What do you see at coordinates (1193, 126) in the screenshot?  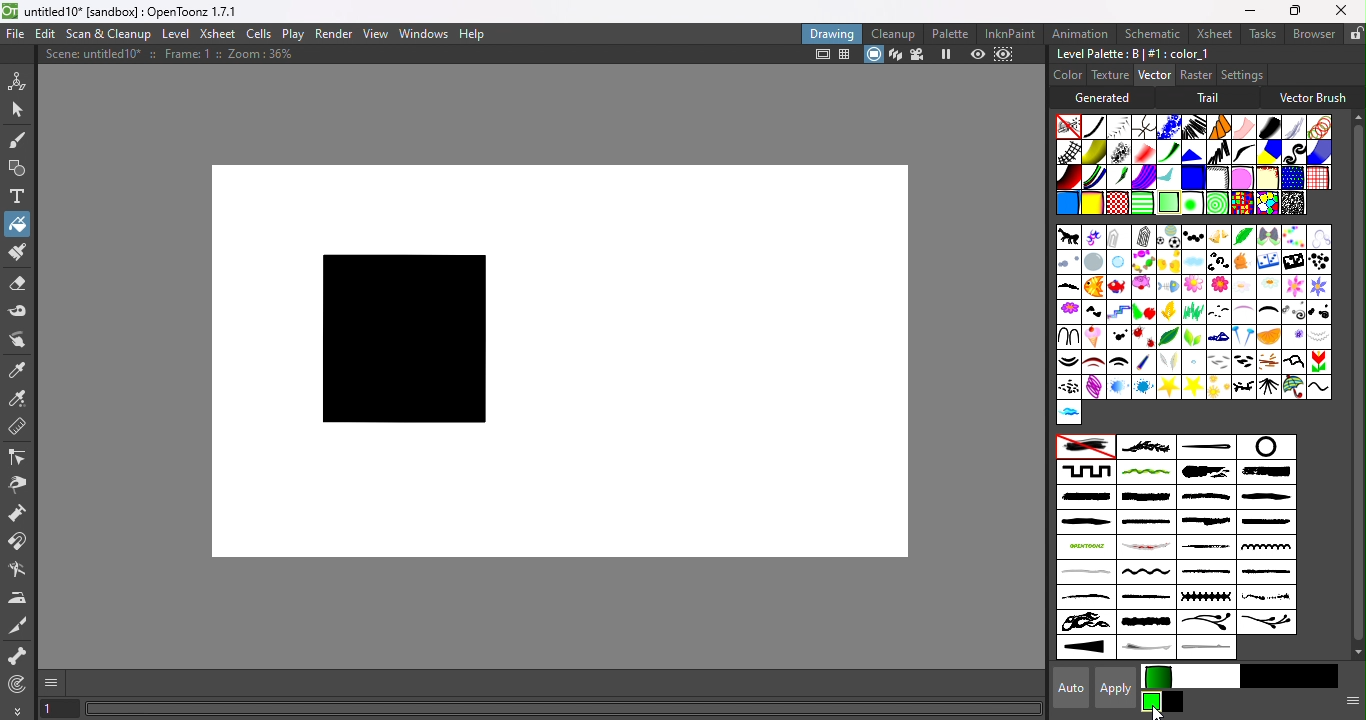 I see `Dashes` at bounding box center [1193, 126].